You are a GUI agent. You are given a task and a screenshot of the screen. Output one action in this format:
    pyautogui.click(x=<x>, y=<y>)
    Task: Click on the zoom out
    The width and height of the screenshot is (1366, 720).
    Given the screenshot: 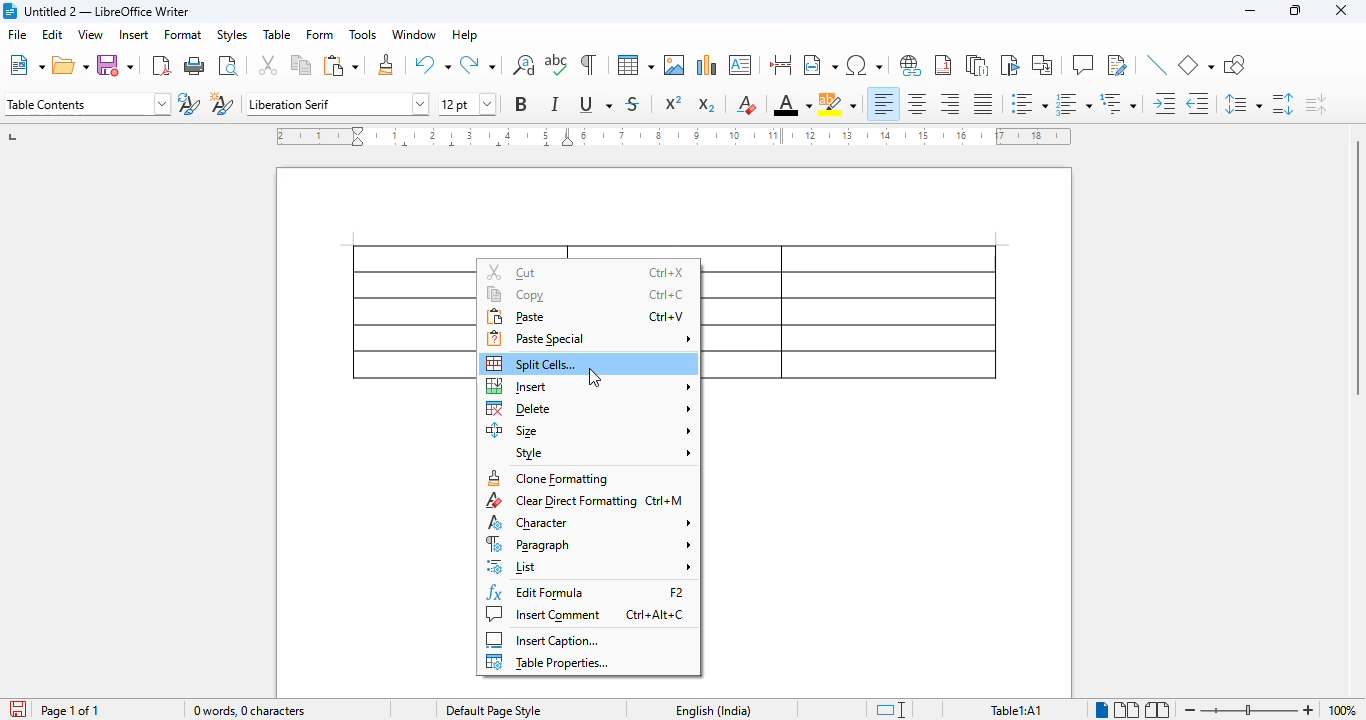 What is the action you would take?
    pyautogui.click(x=1190, y=710)
    